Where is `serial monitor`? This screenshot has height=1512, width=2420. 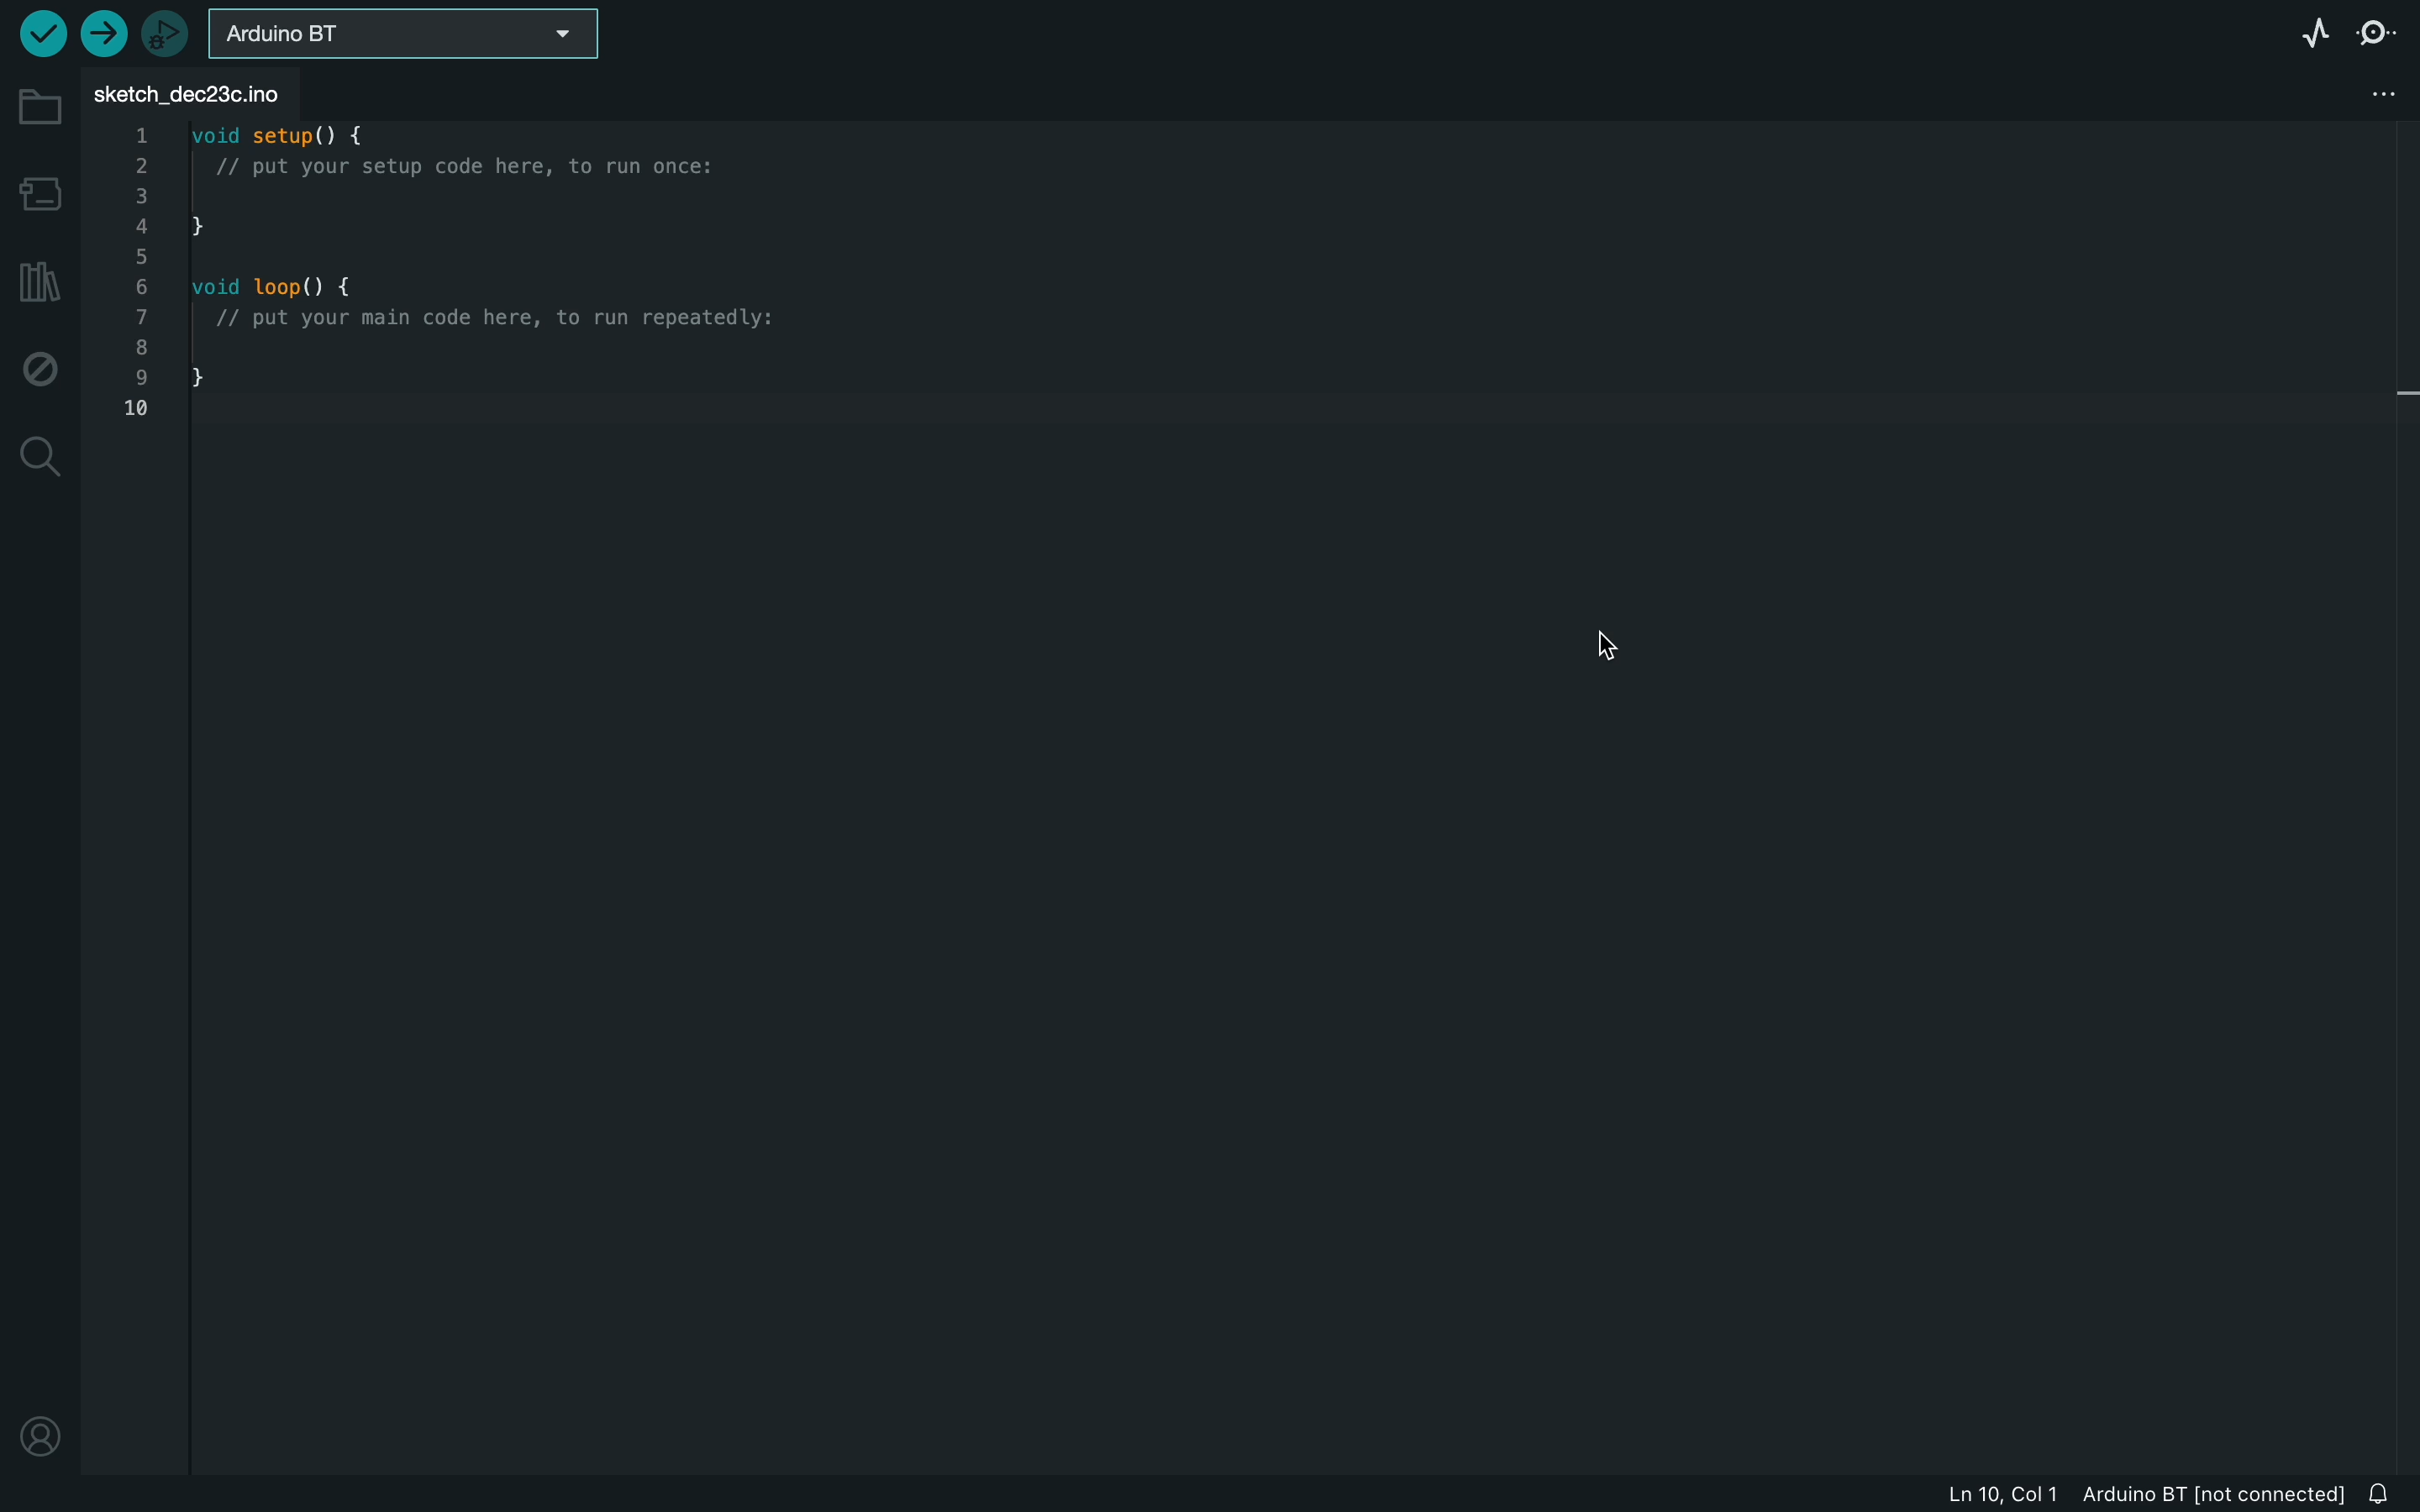 serial monitor is located at coordinates (2373, 30).